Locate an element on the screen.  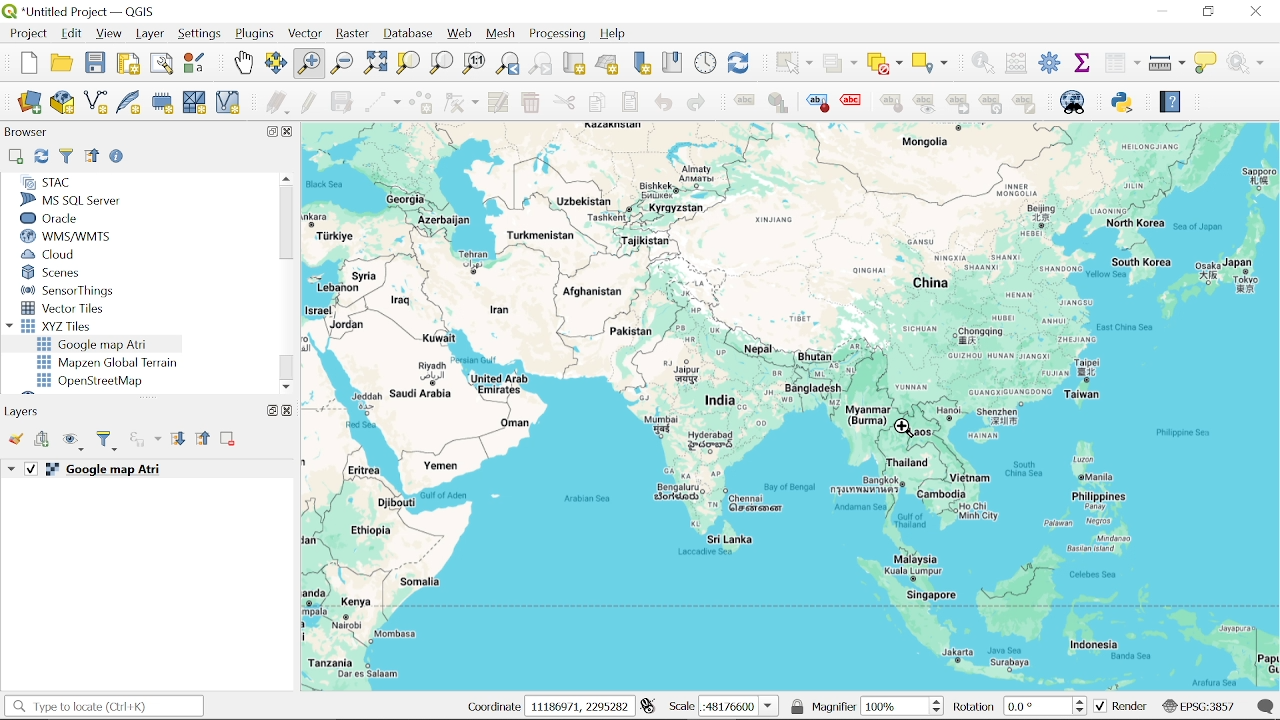
Manage map themes is located at coordinates (74, 444).